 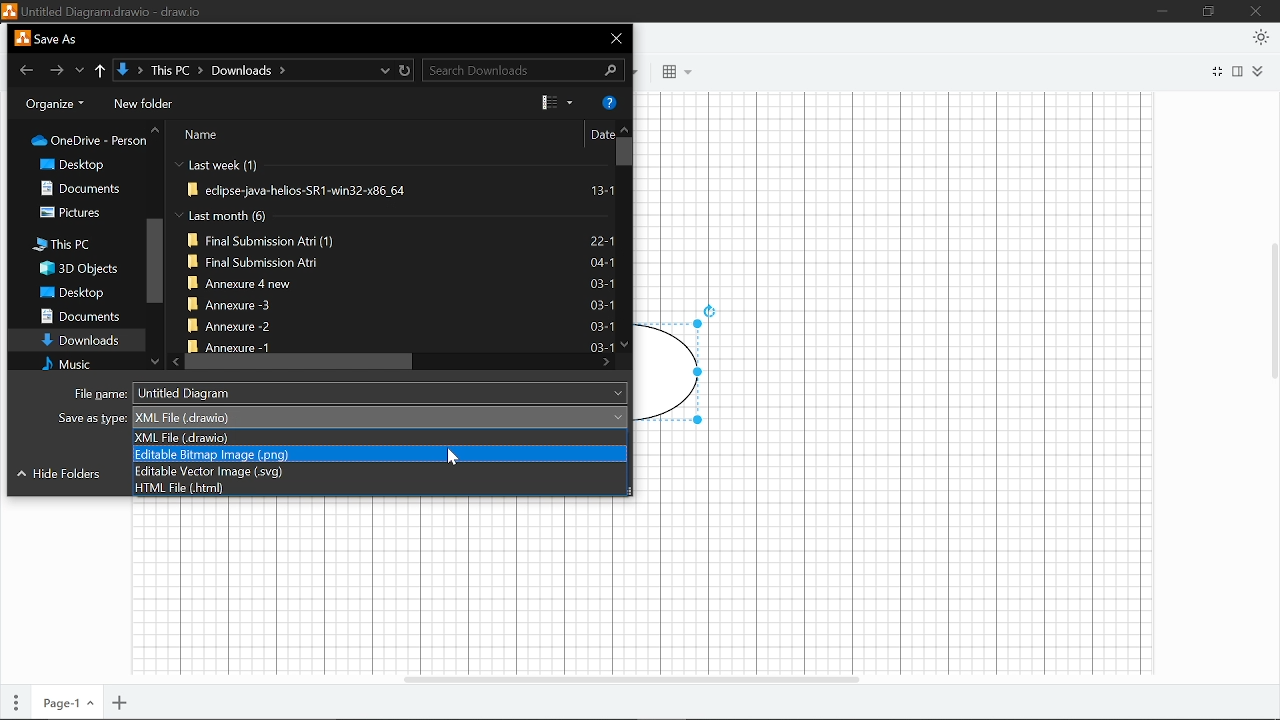 What do you see at coordinates (81, 68) in the screenshot?
I see `Previous locations` at bounding box center [81, 68].